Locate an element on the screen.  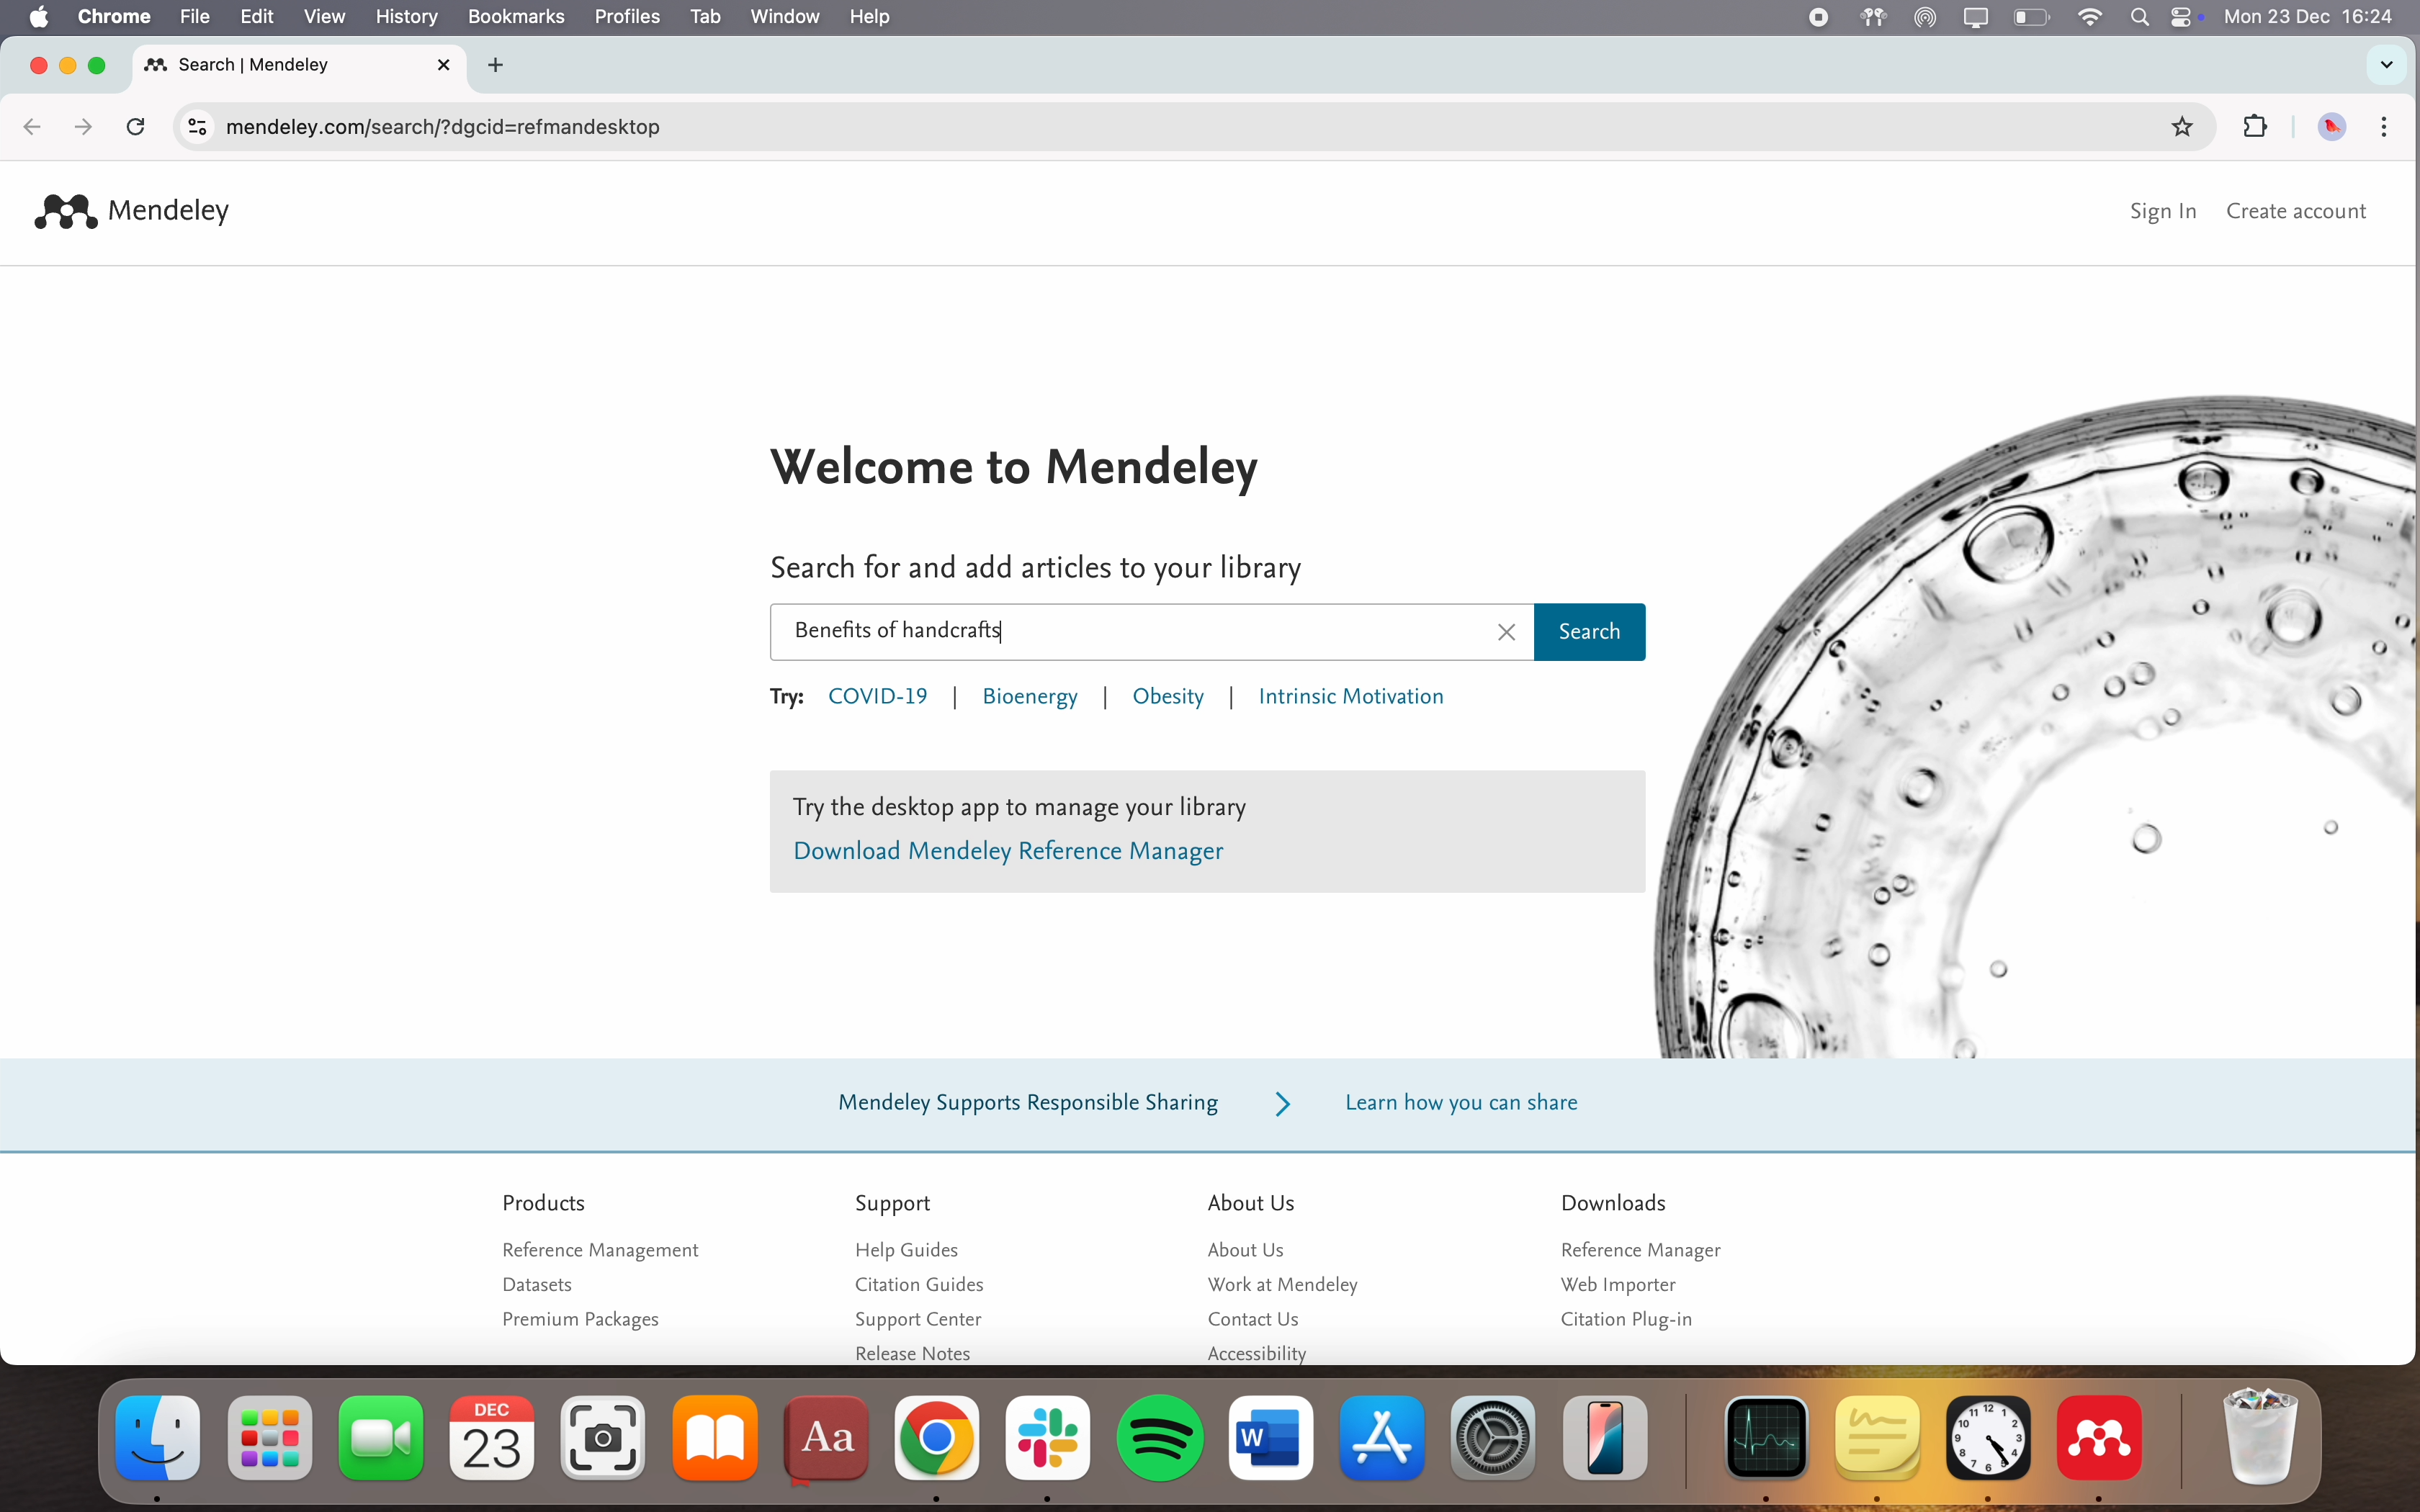
benefits of handcrafts is located at coordinates (900, 633).